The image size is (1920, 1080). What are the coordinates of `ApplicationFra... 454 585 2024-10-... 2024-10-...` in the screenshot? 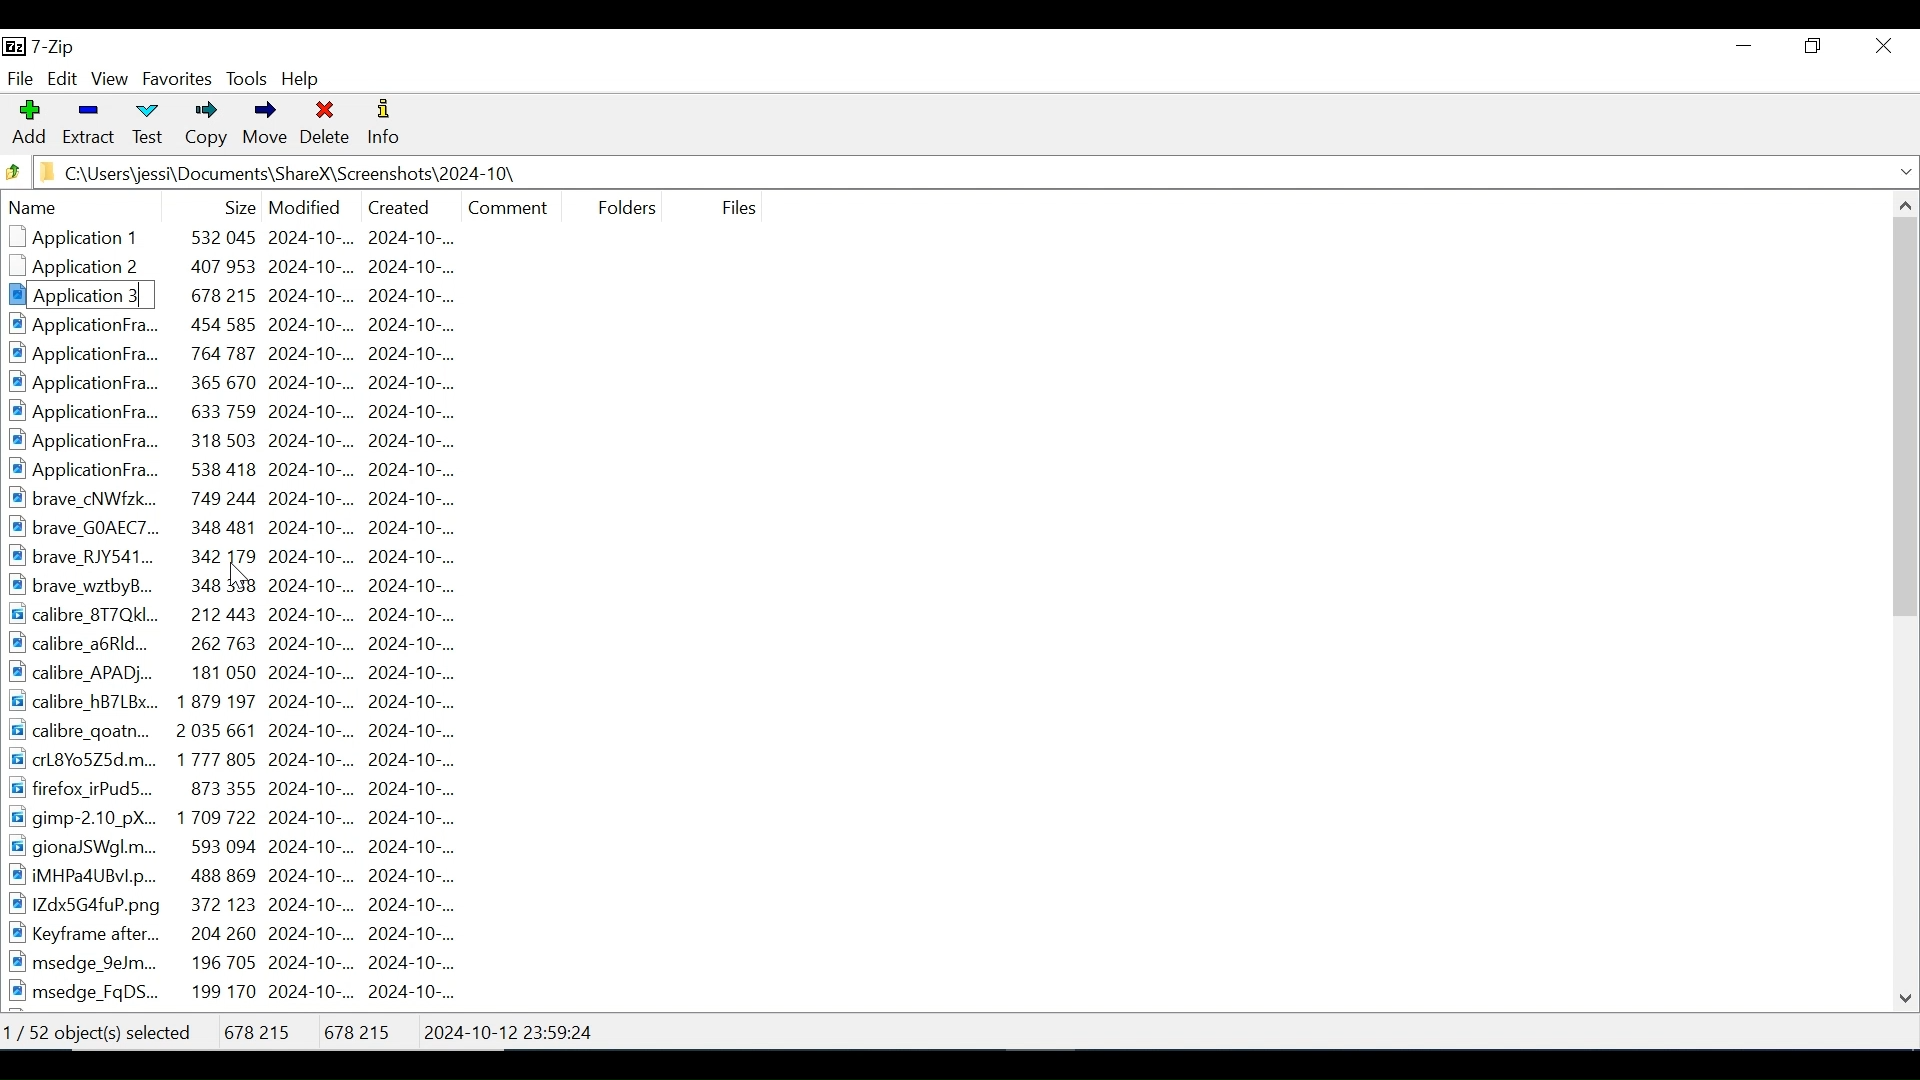 It's located at (249, 326).